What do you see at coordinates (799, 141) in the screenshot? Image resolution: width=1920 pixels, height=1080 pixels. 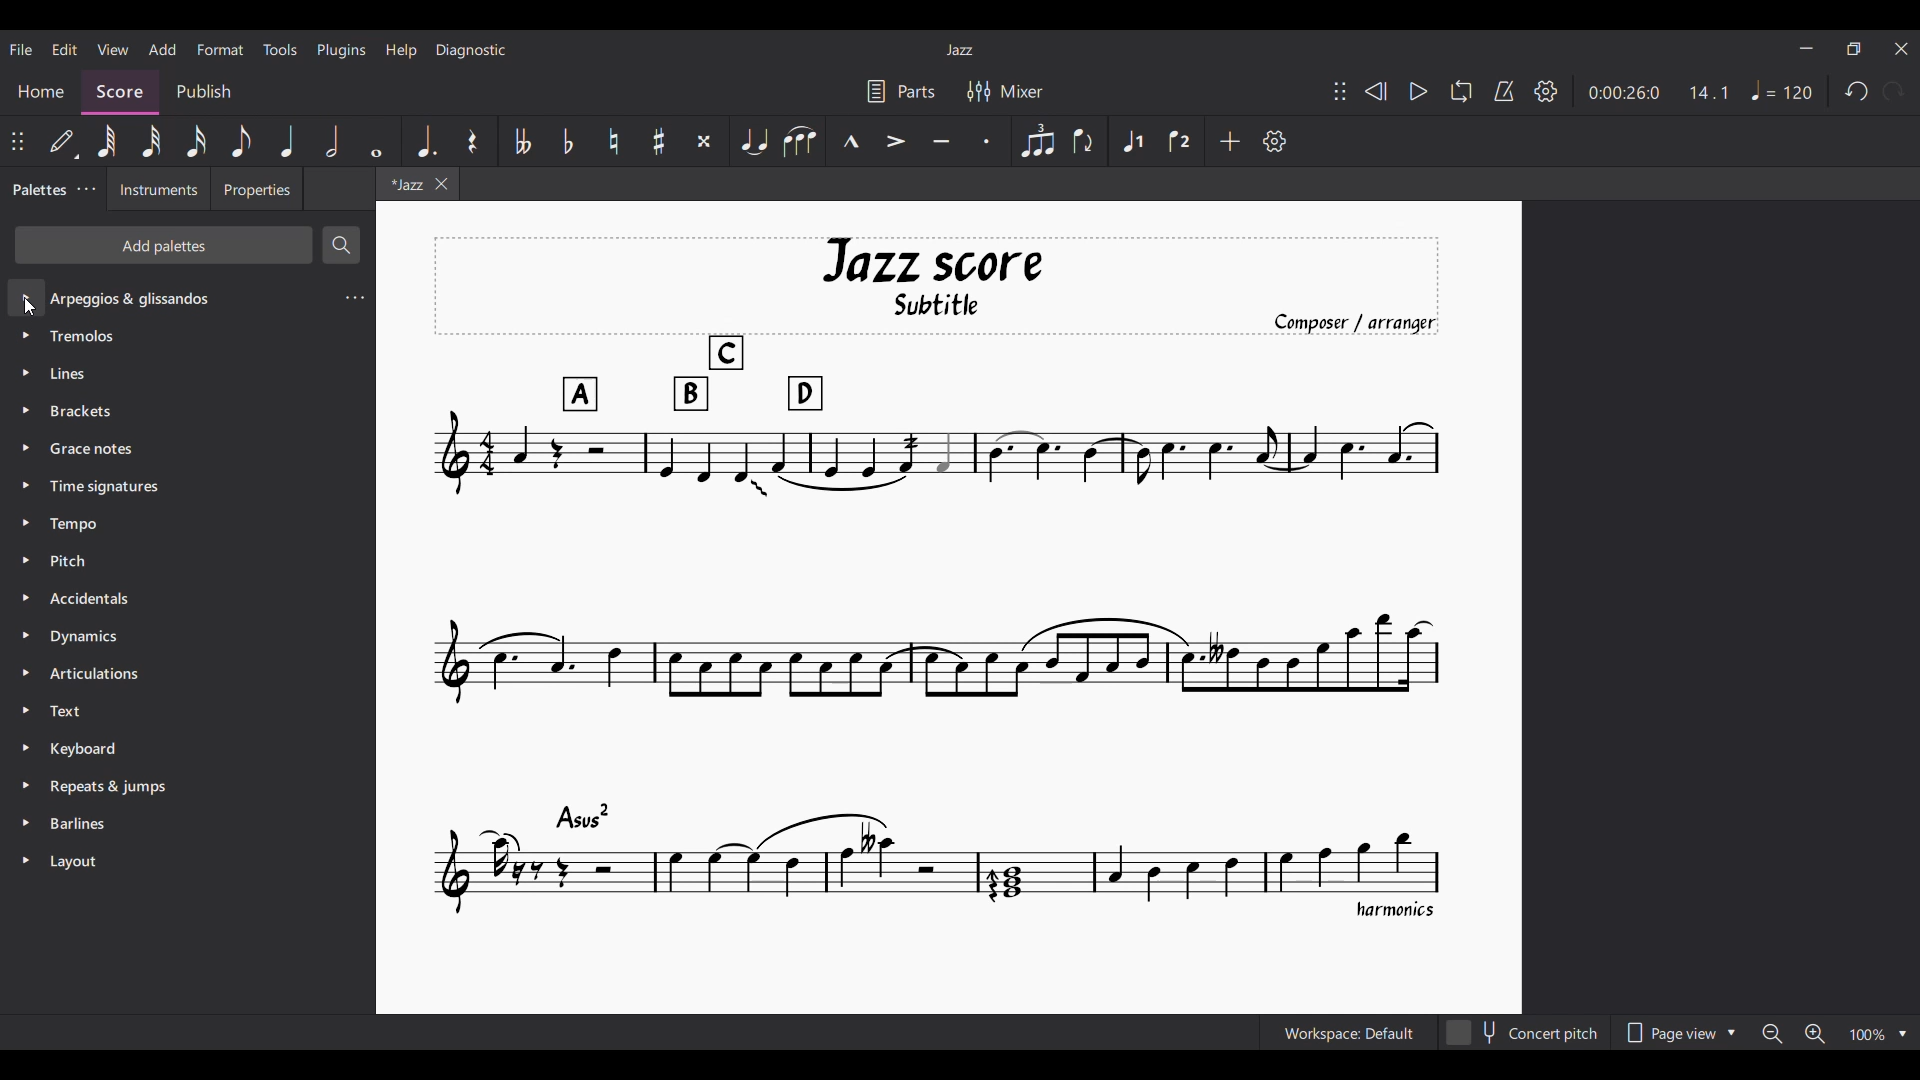 I see `Slur` at bounding box center [799, 141].